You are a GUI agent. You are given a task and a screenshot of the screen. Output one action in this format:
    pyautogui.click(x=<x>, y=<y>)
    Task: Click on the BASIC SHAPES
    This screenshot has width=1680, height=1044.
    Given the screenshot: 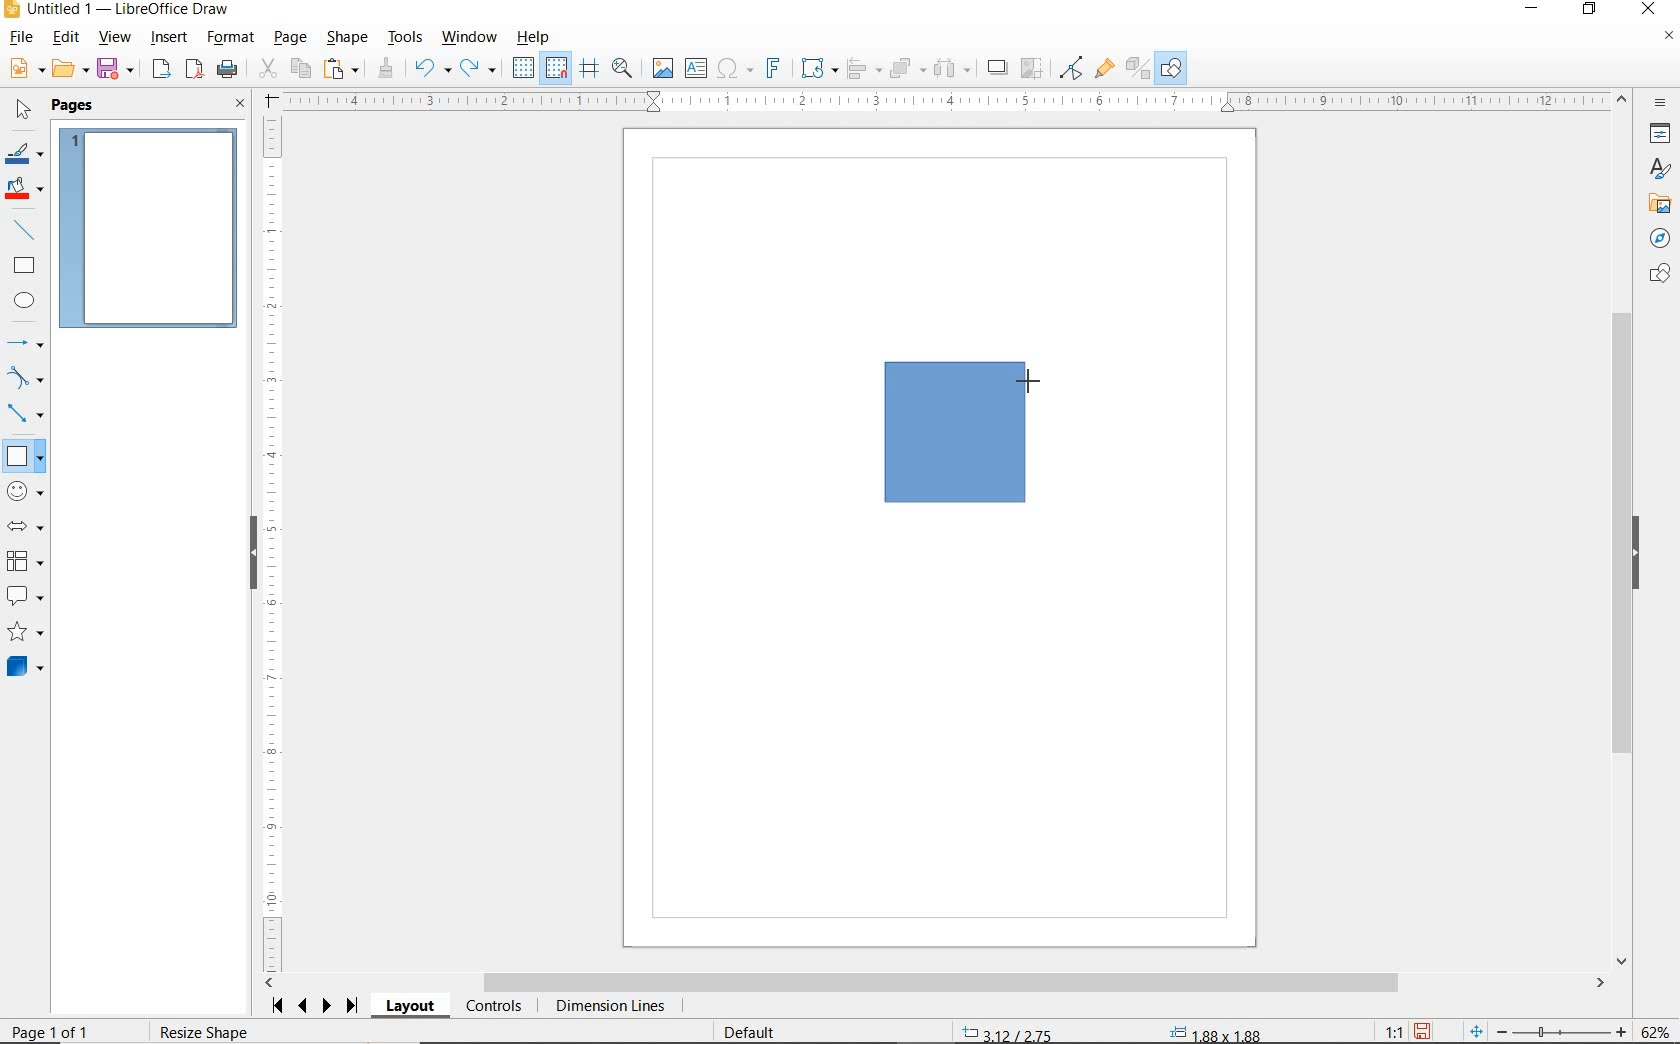 What is the action you would take?
    pyautogui.click(x=23, y=453)
    